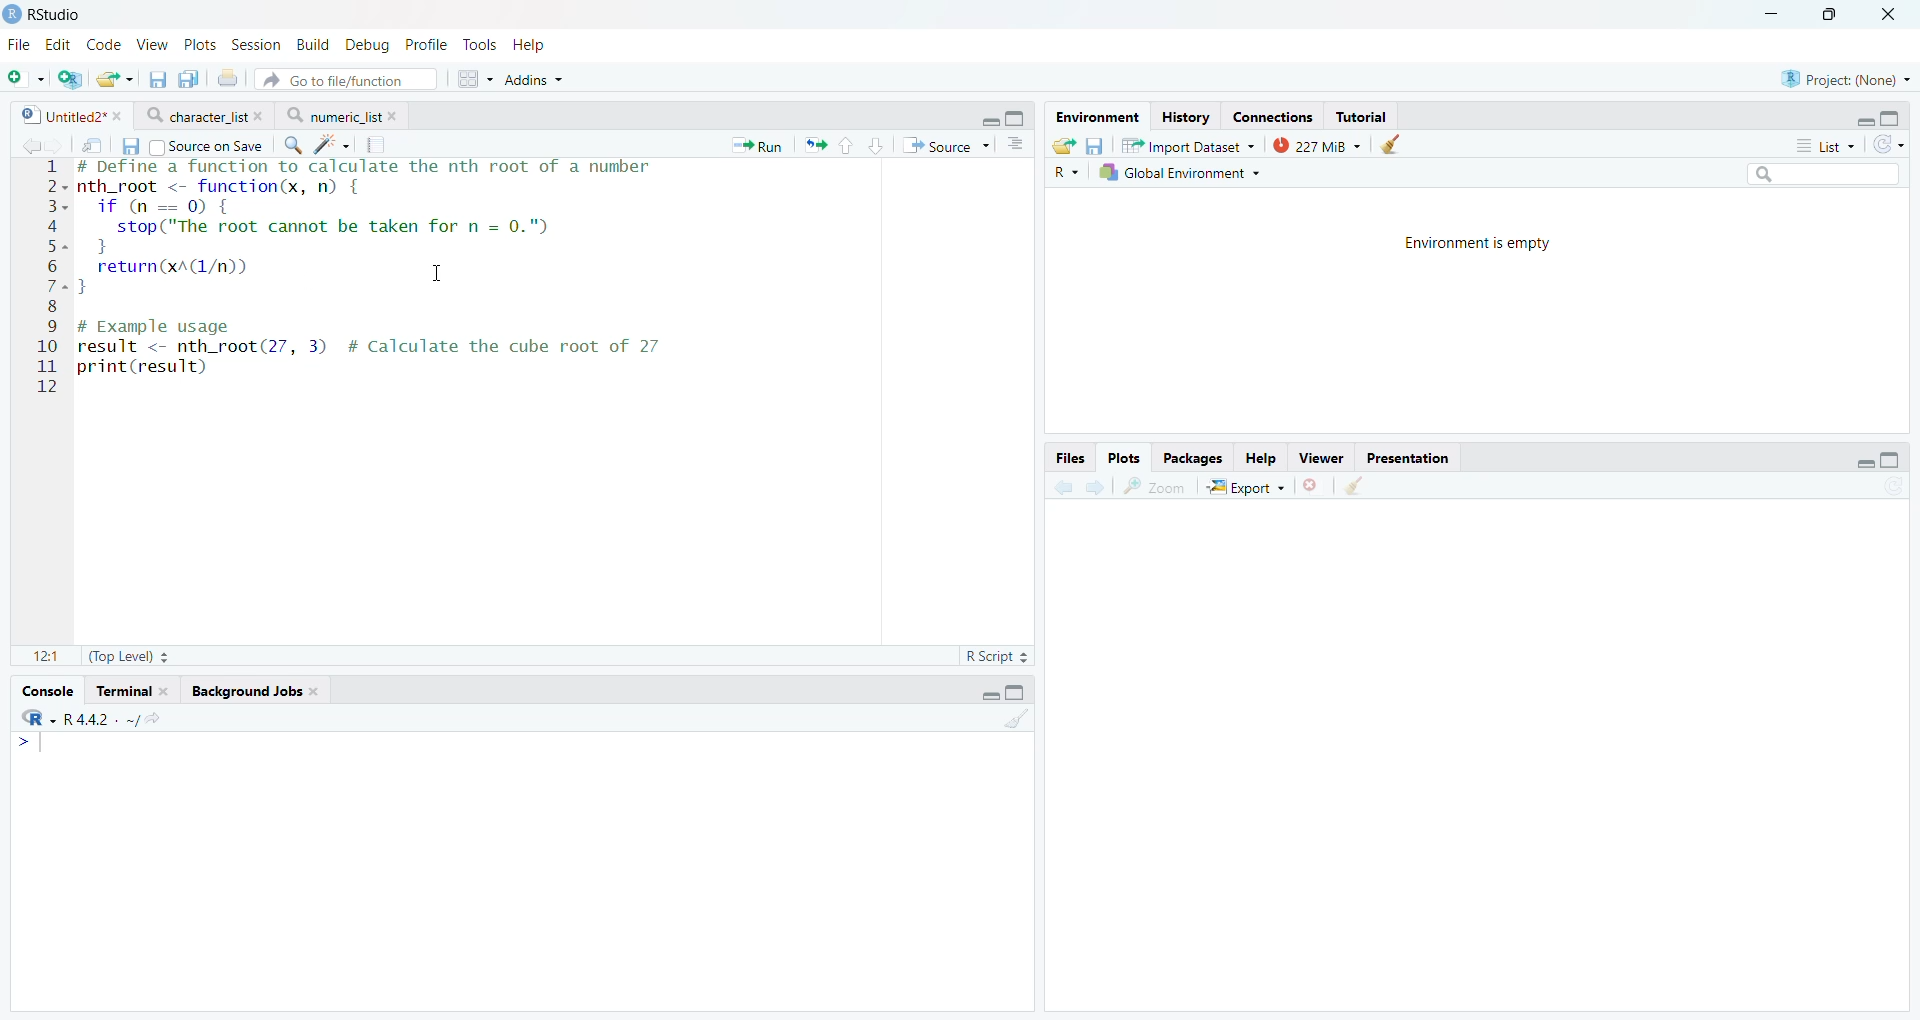  What do you see at coordinates (60, 43) in the screenshot?
I see `Edit` at bounding box center [60, 43].